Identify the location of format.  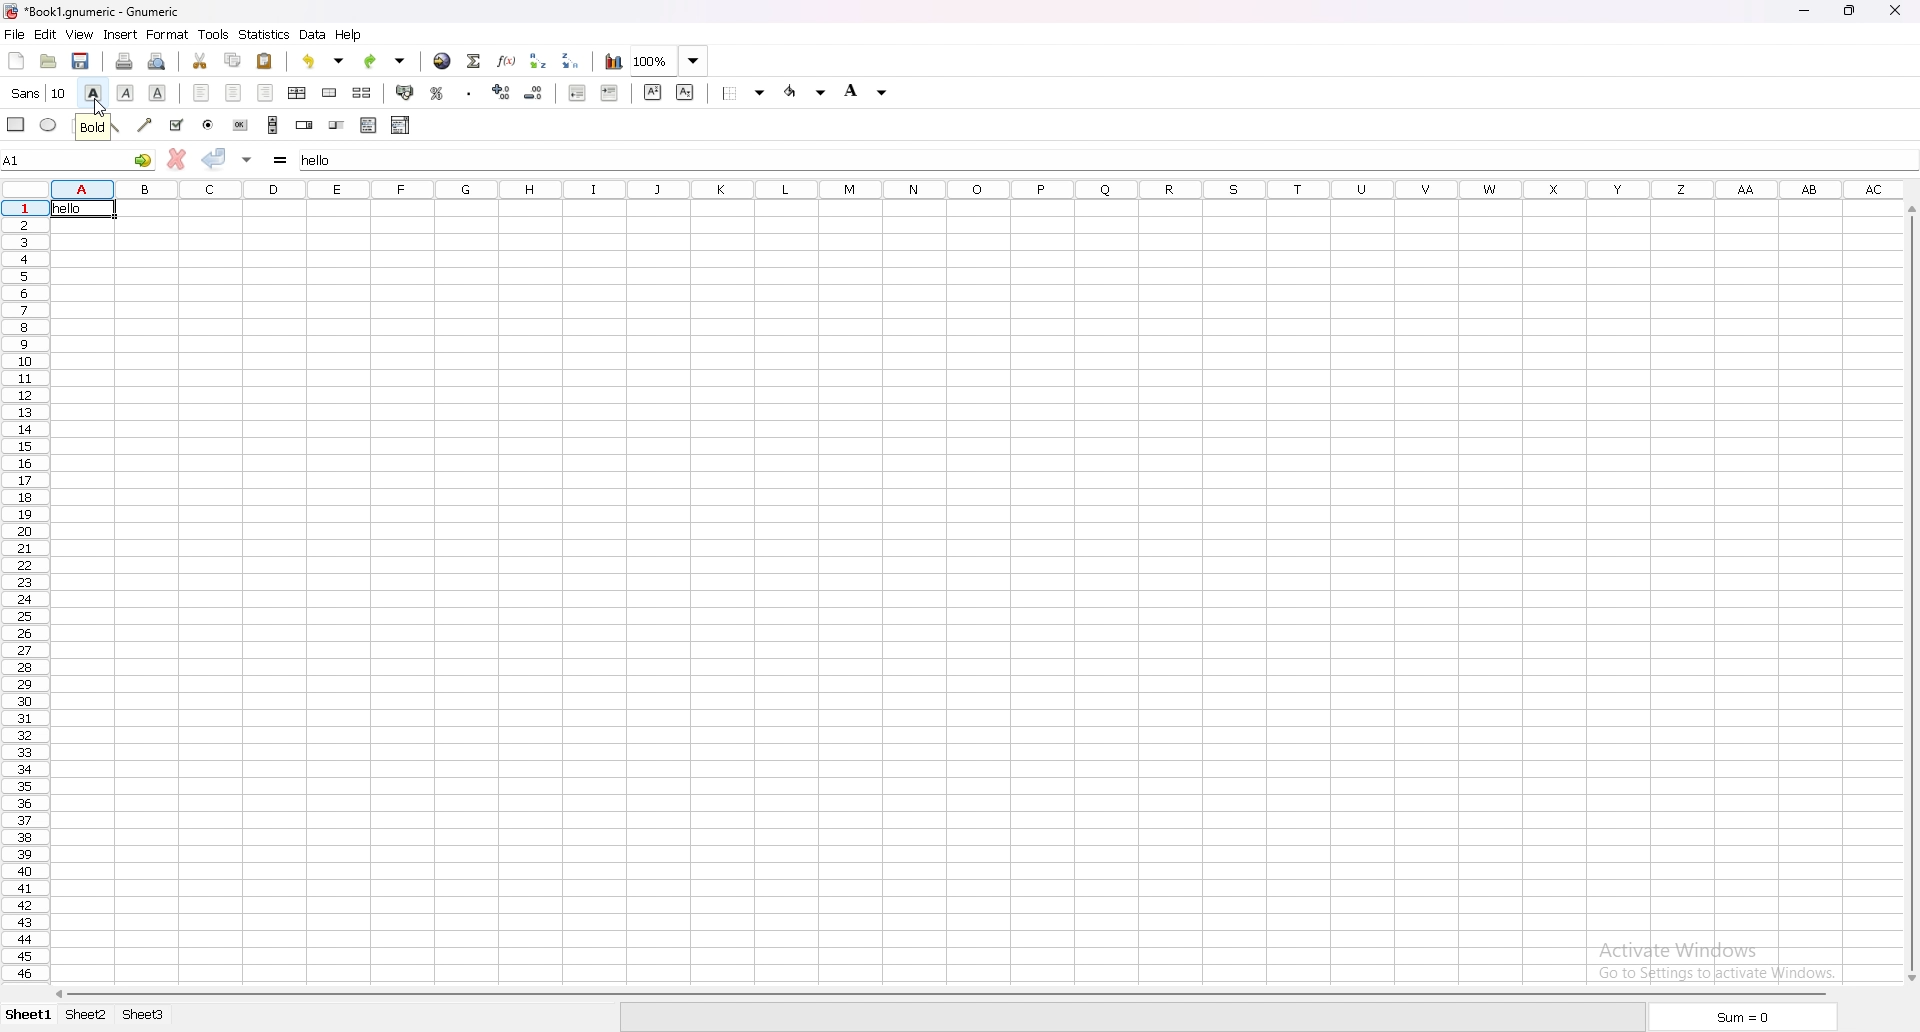
(167, 34).